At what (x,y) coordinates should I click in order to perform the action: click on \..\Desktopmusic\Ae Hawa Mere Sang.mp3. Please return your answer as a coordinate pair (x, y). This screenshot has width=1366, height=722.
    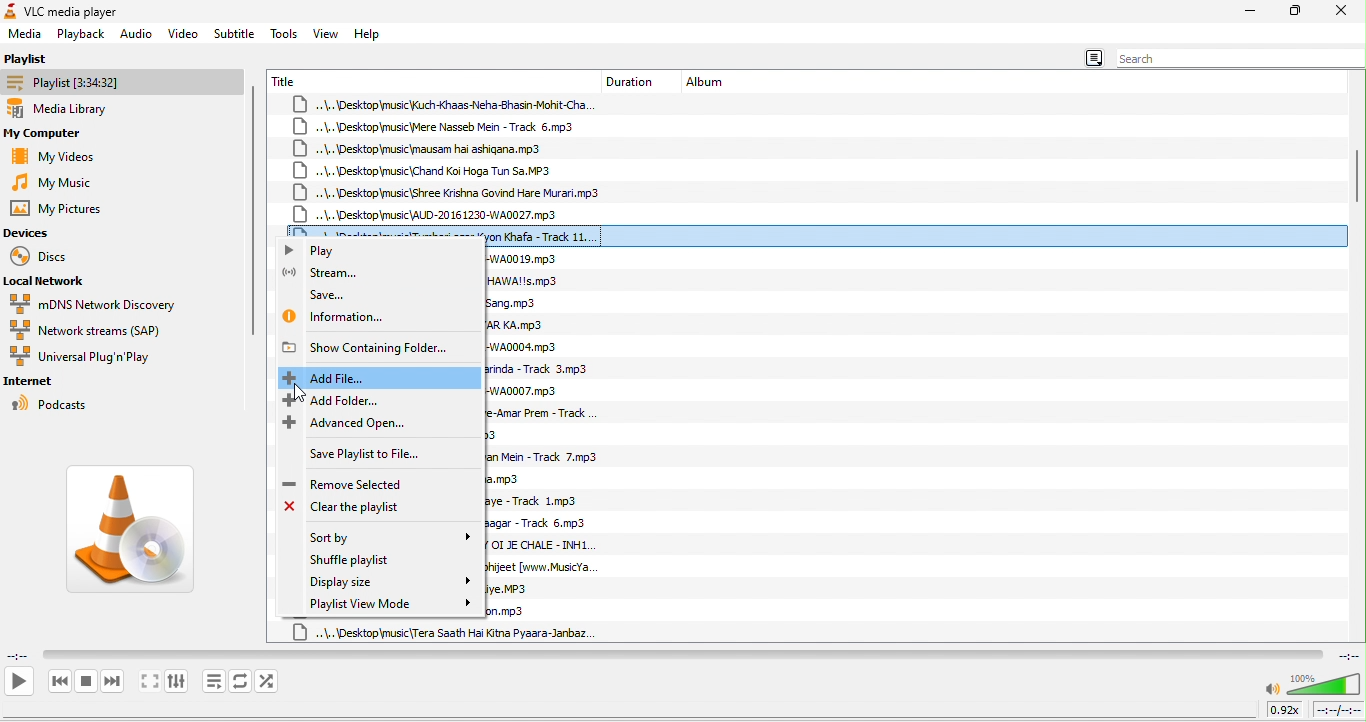
    Looking at the image, I should click on (516, 304).